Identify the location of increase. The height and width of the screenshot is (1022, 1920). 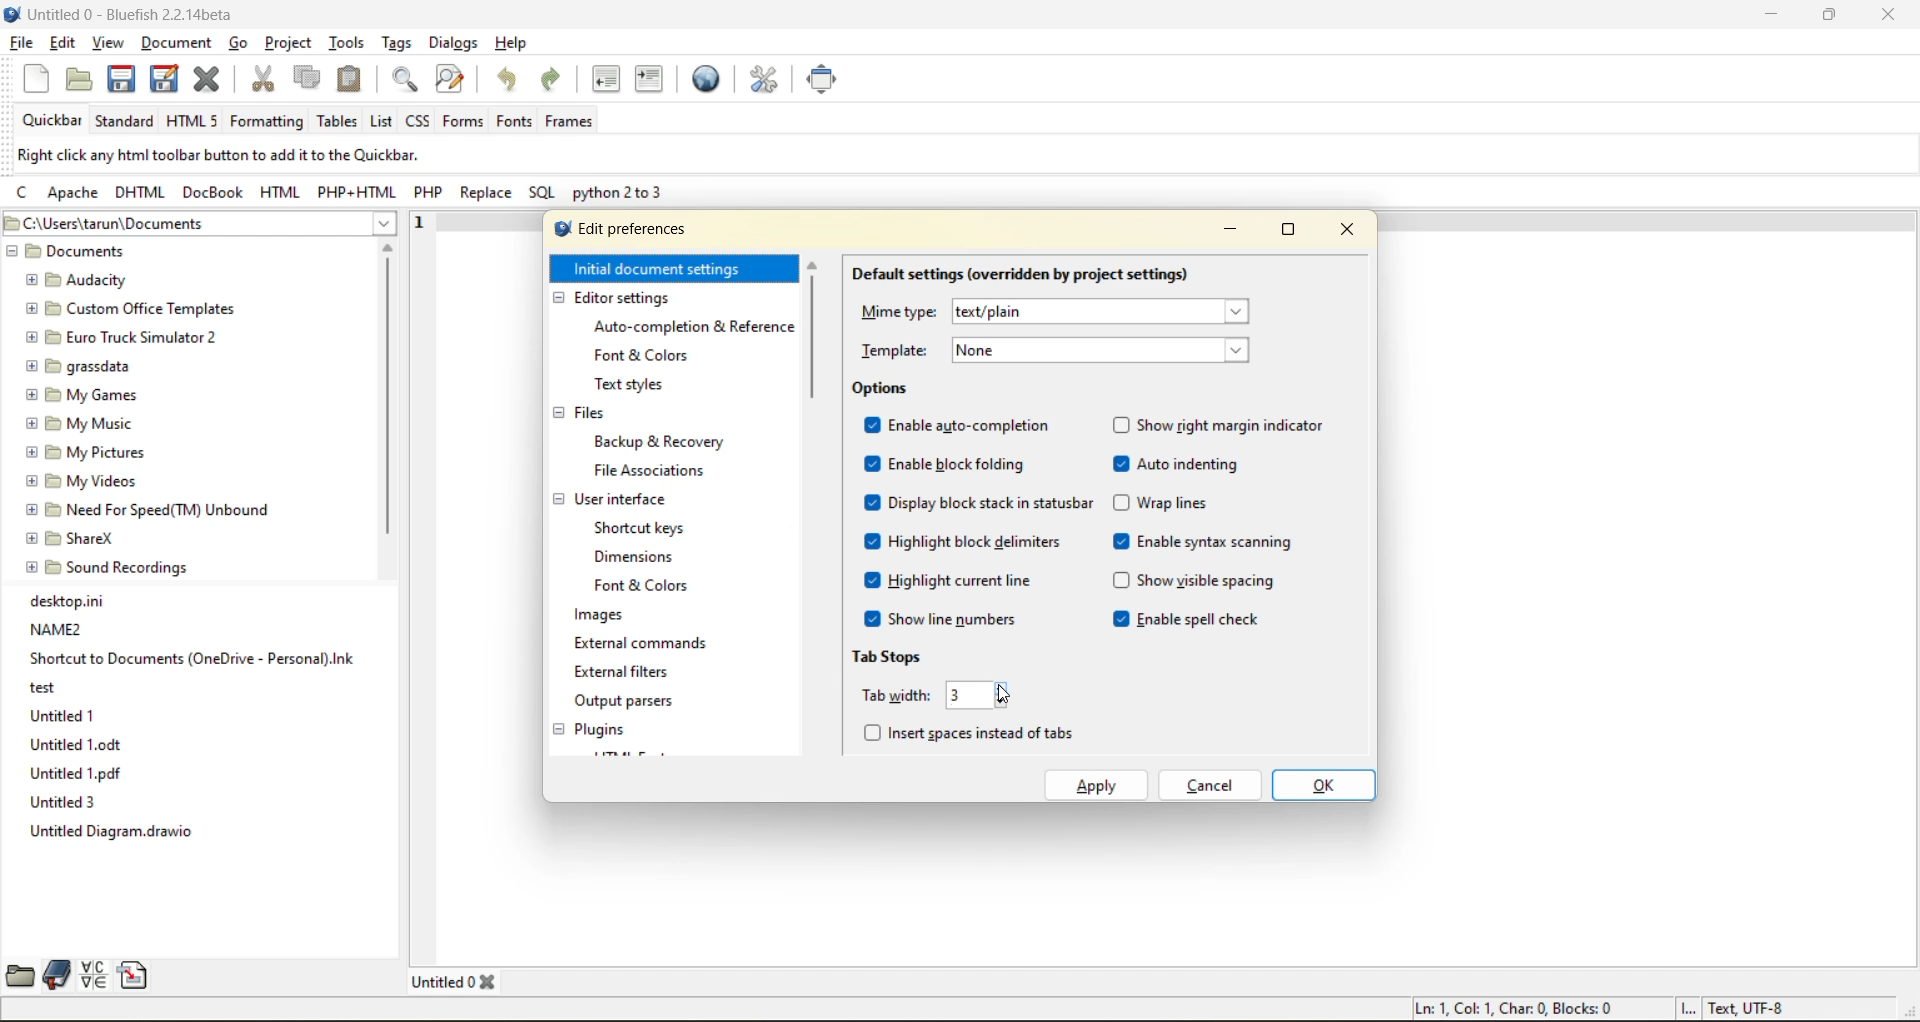
(1007, 688).